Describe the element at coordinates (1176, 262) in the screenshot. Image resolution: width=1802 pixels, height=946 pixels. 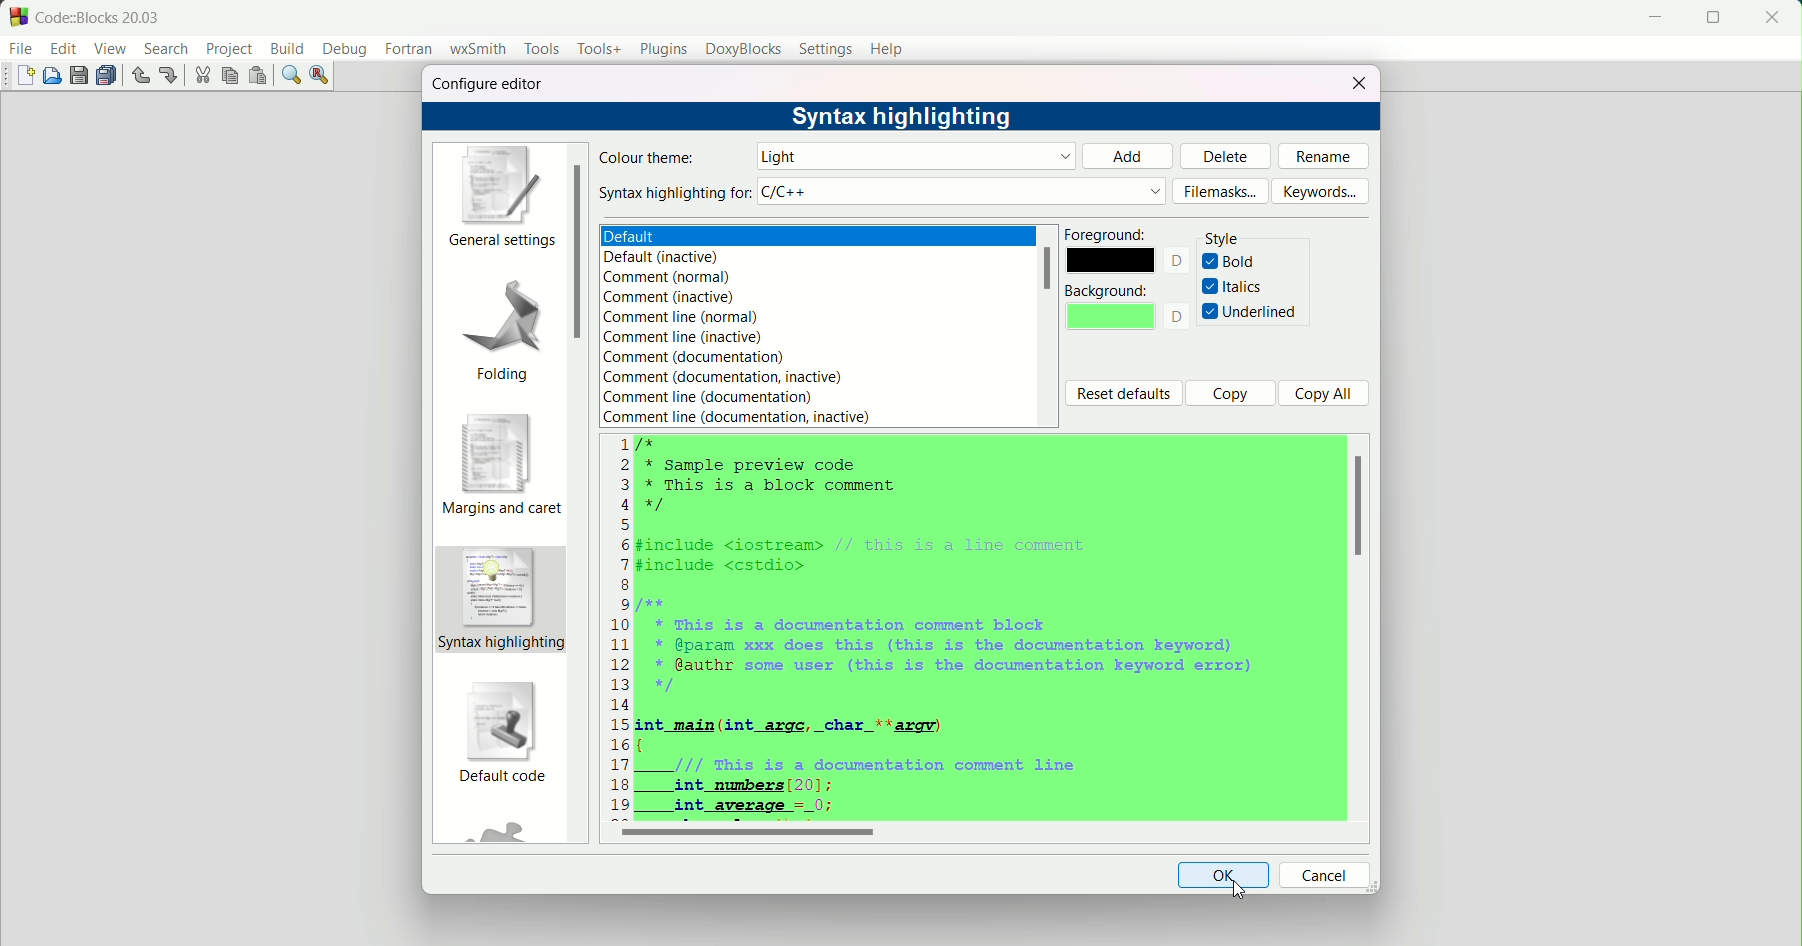
I see `text` at that location.